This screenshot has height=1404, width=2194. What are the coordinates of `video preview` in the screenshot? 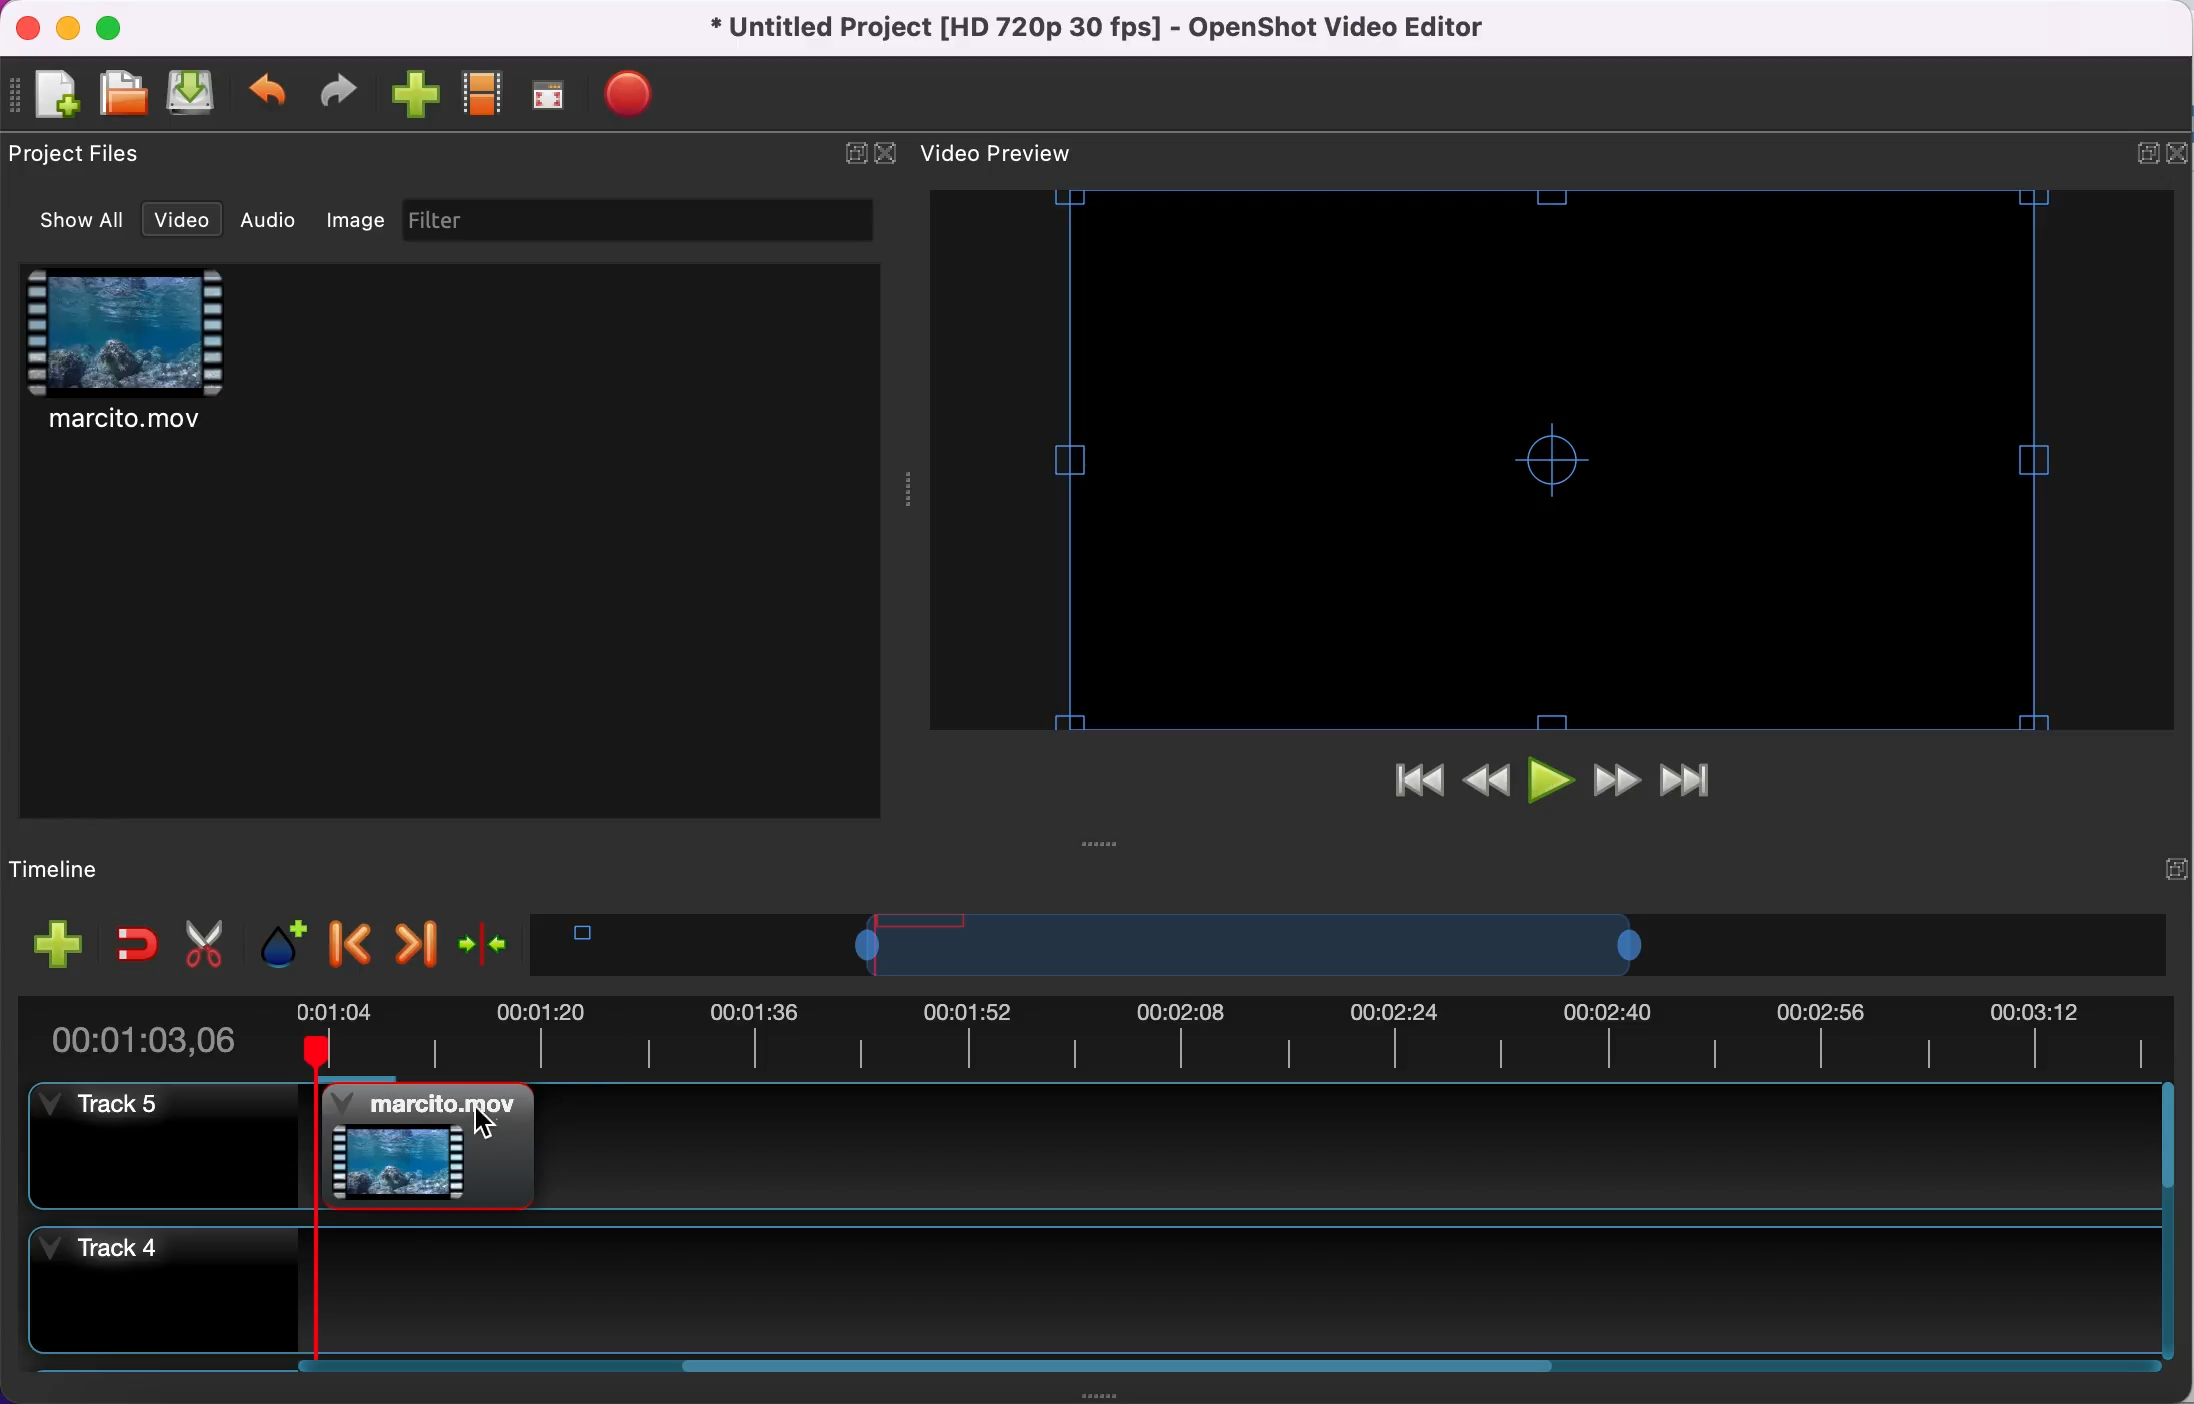 It's located at (1031, 157).